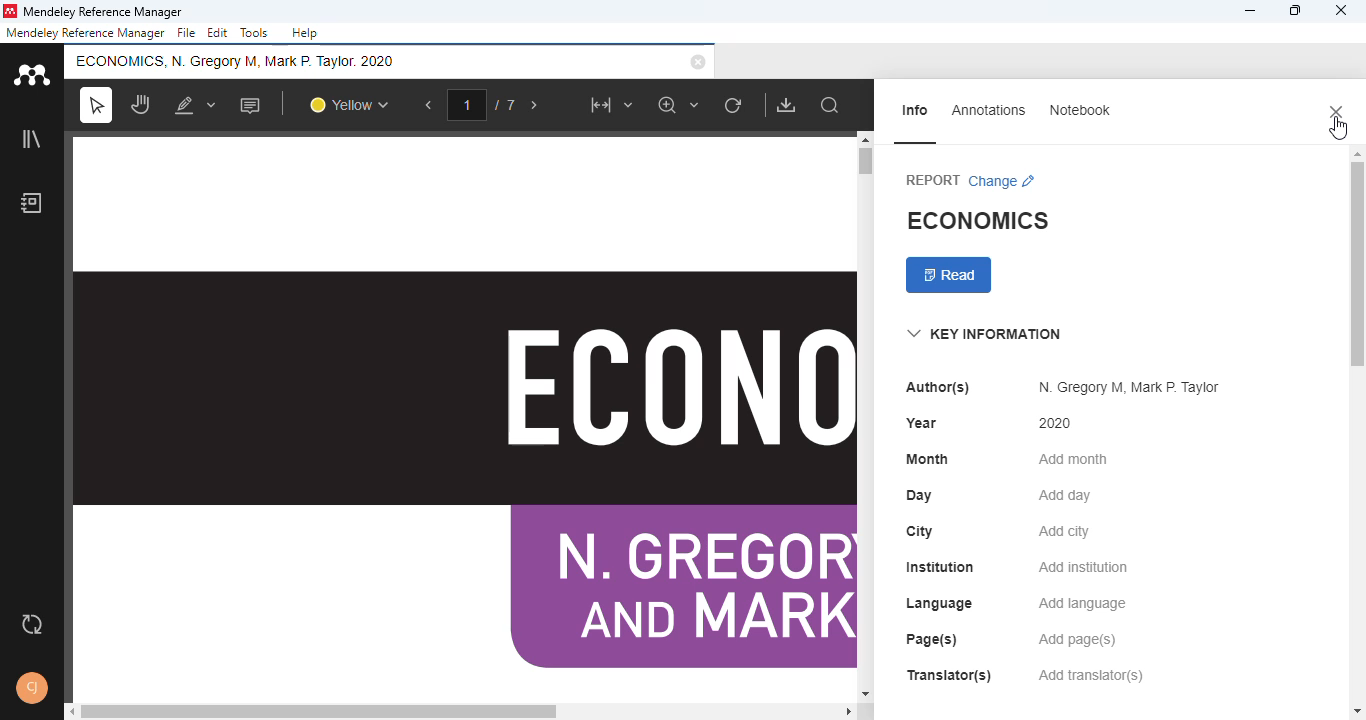  Describe the element at coordinates (1082, 567) in the screenshot. I see `add institution` at that location.